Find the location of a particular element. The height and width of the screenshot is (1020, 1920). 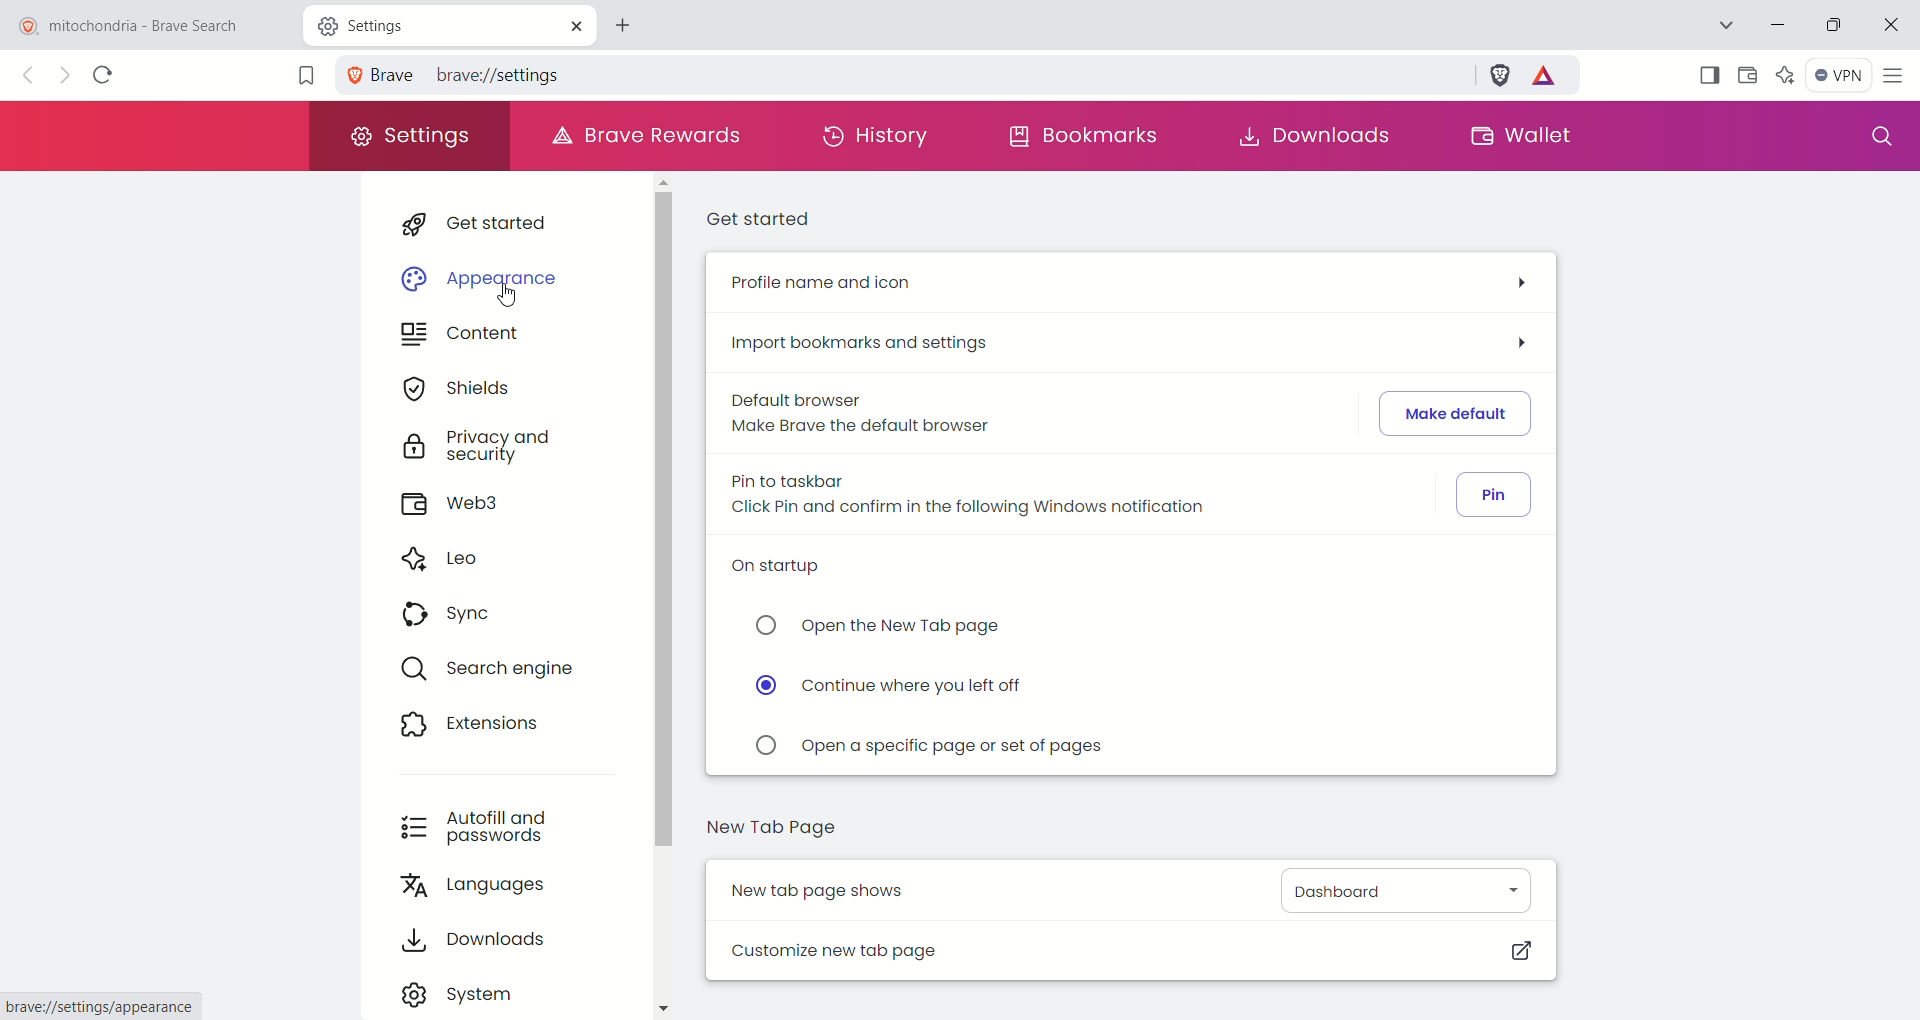

Settings is located at coordinates (382, 24).